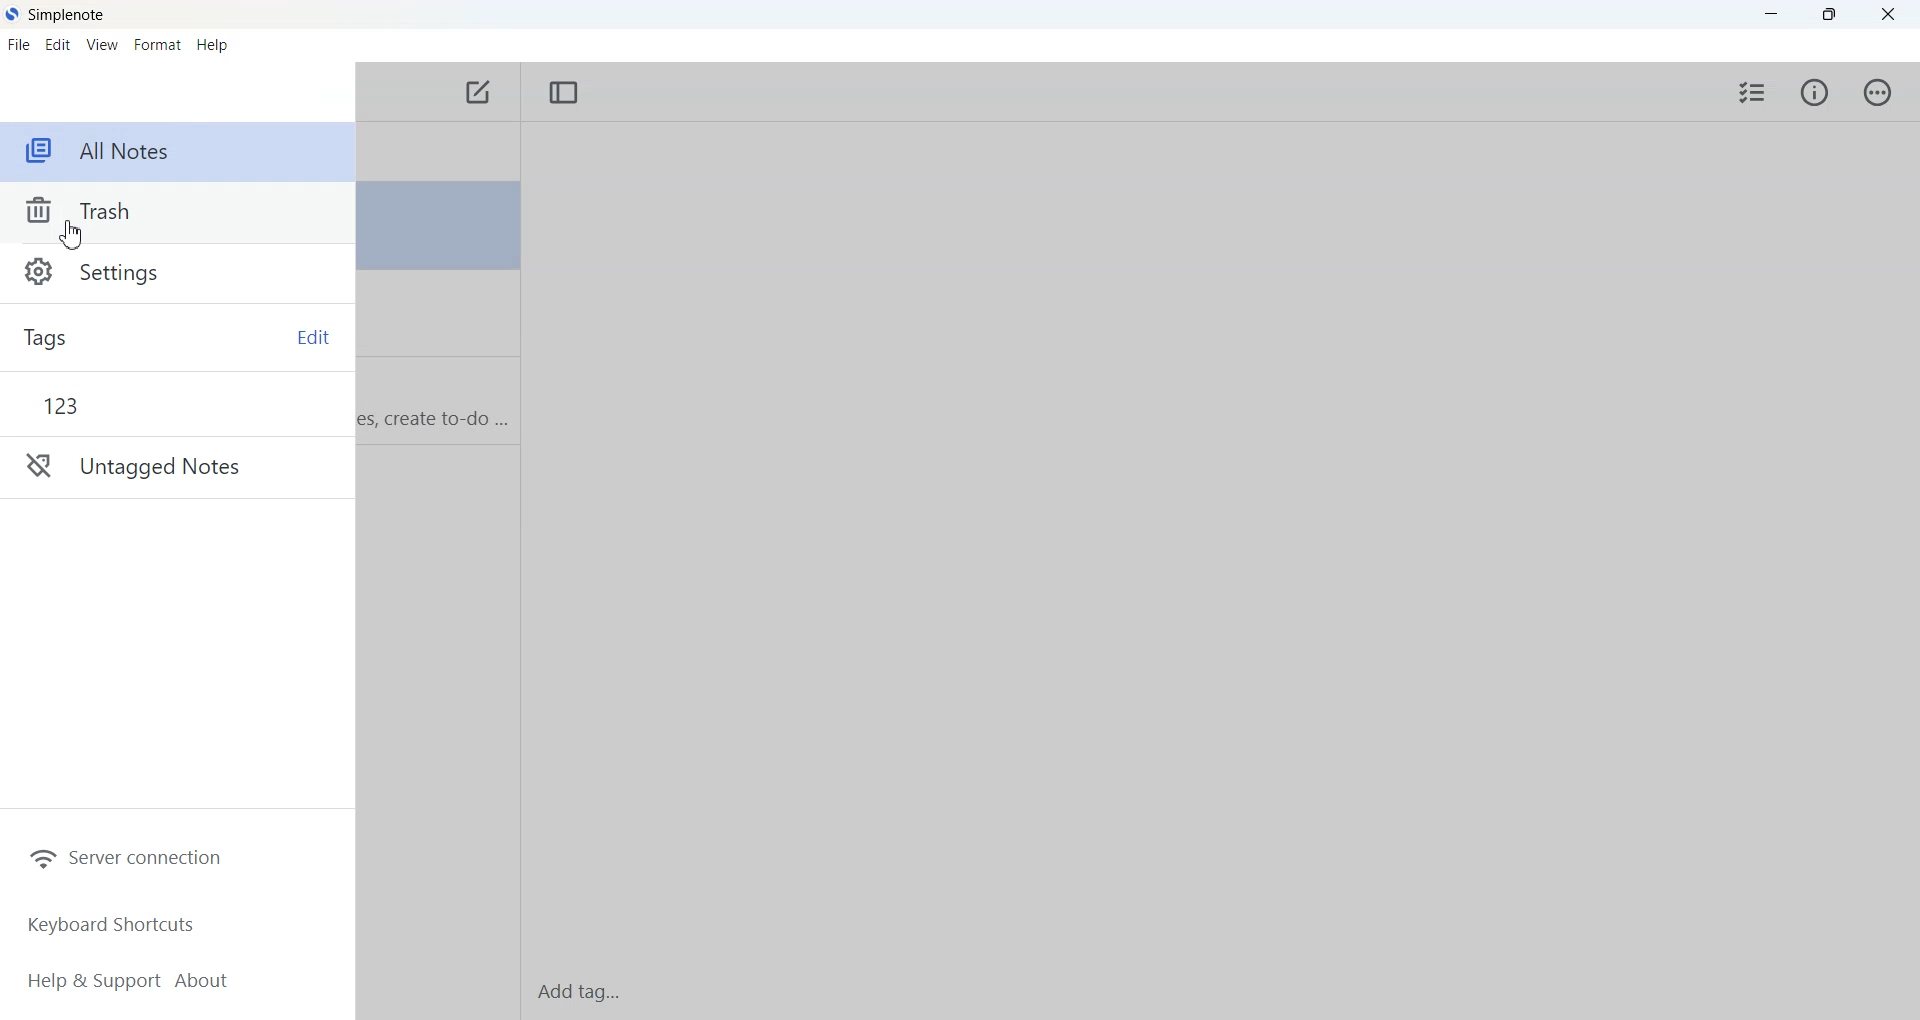 Image resolution: width=1920 pixels, height=1020 pixels. I want to click on Help & Support About, so click(130, 981).